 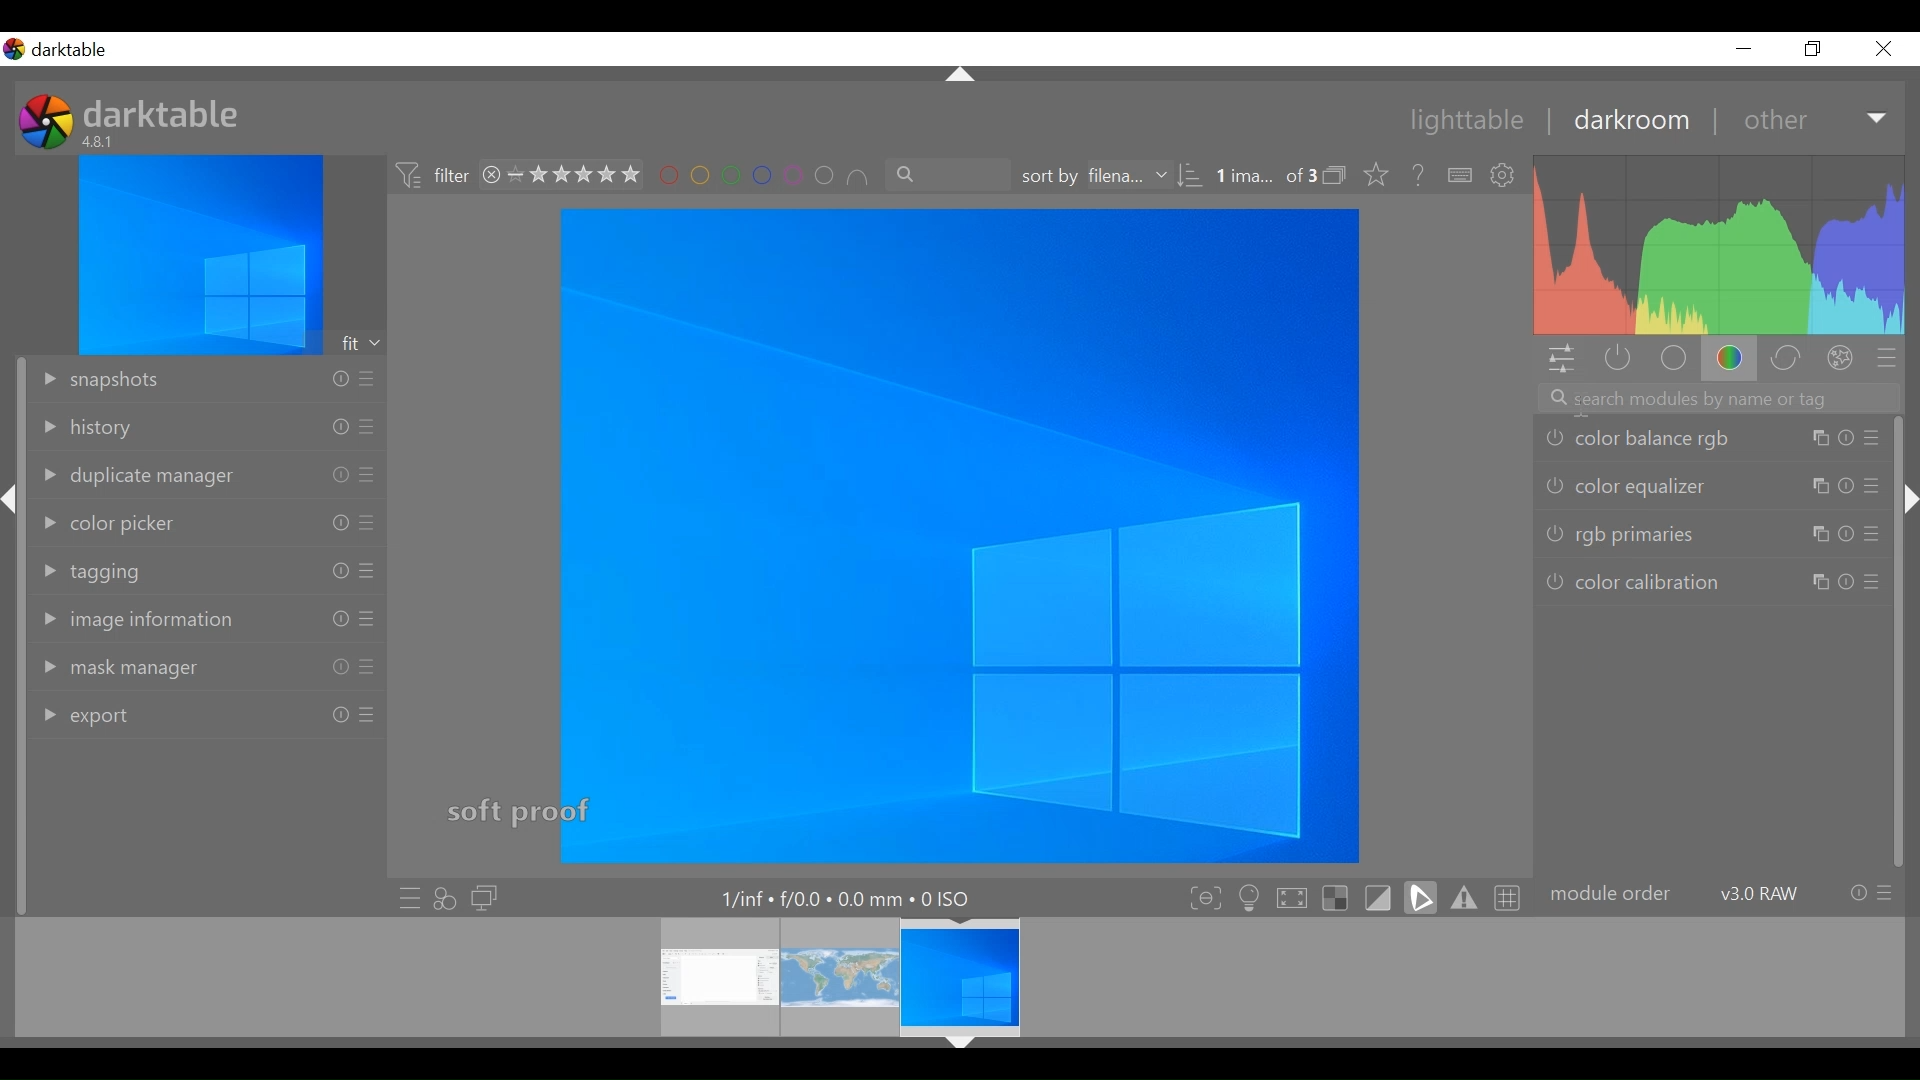 I want to click on Collapse , so click(x=960, y=1045).